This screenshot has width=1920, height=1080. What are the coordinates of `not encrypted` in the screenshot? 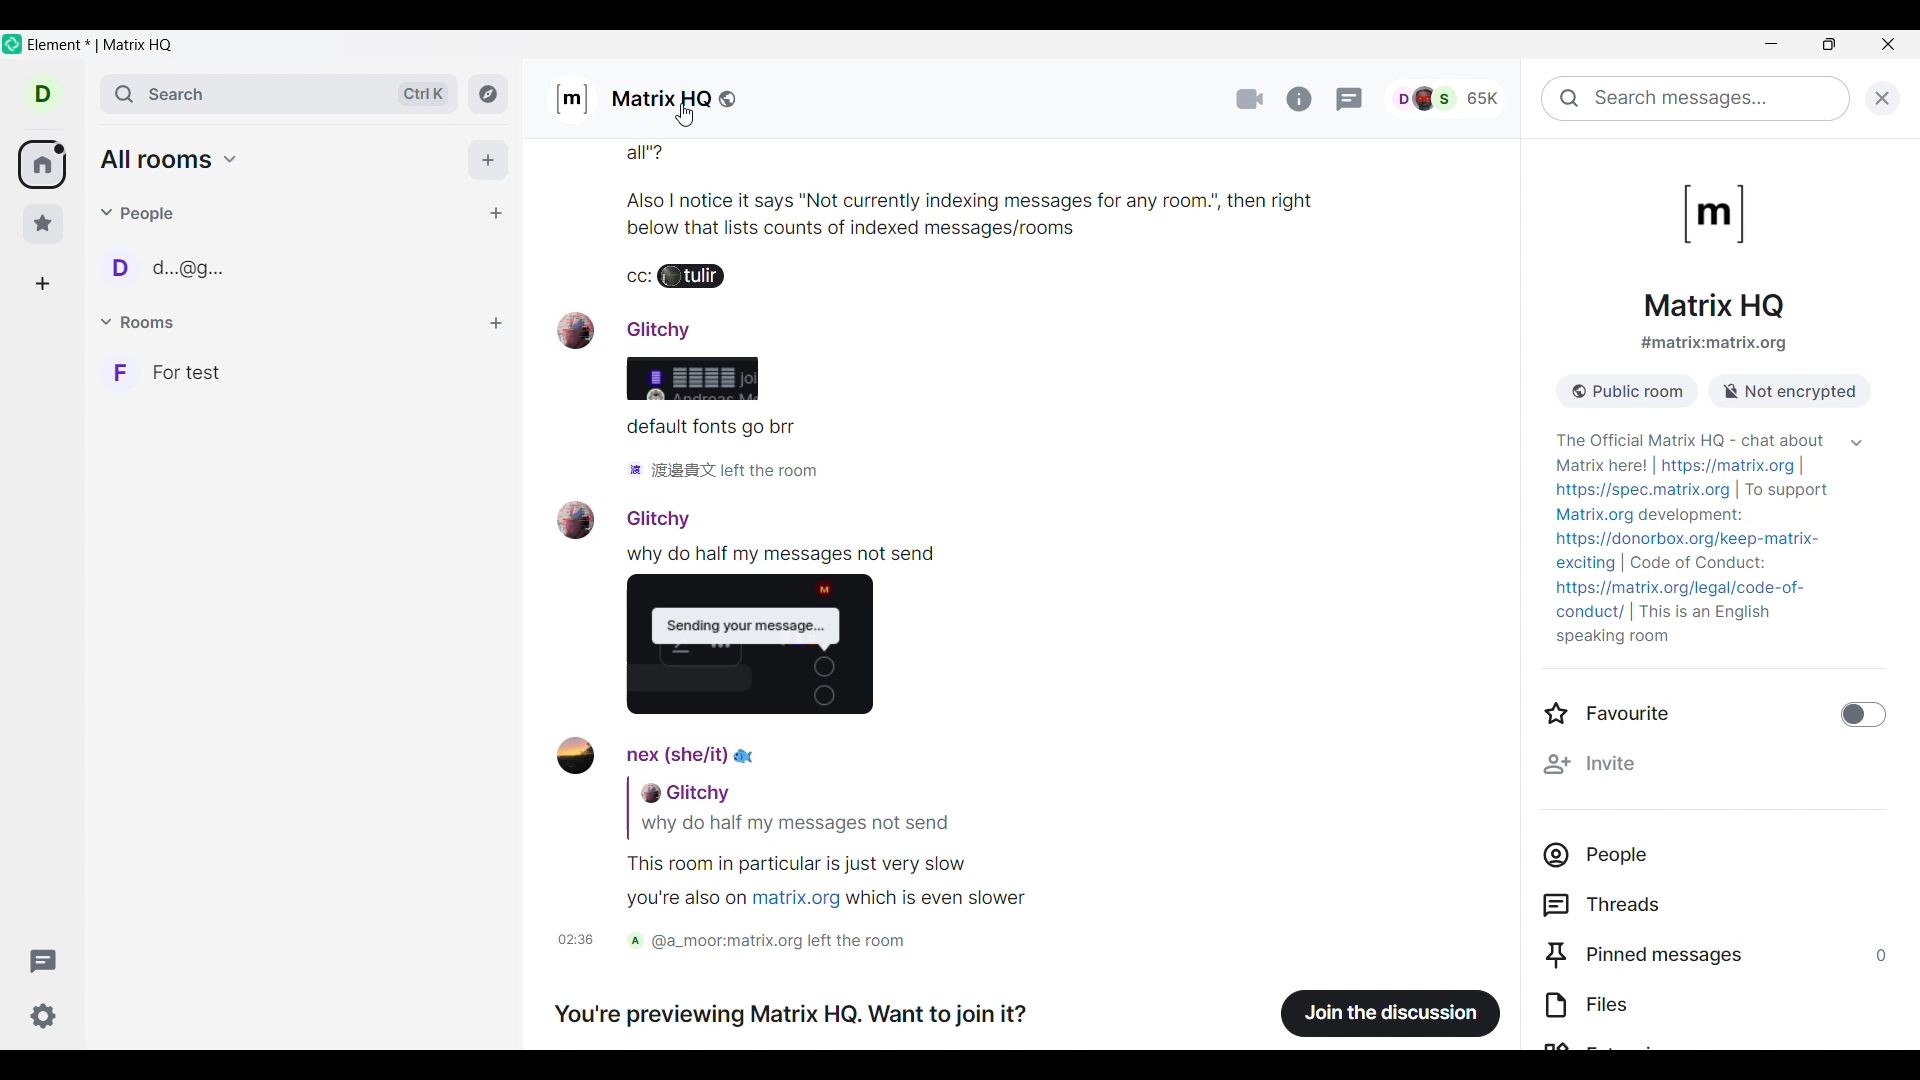 It's located at (1790, 390).